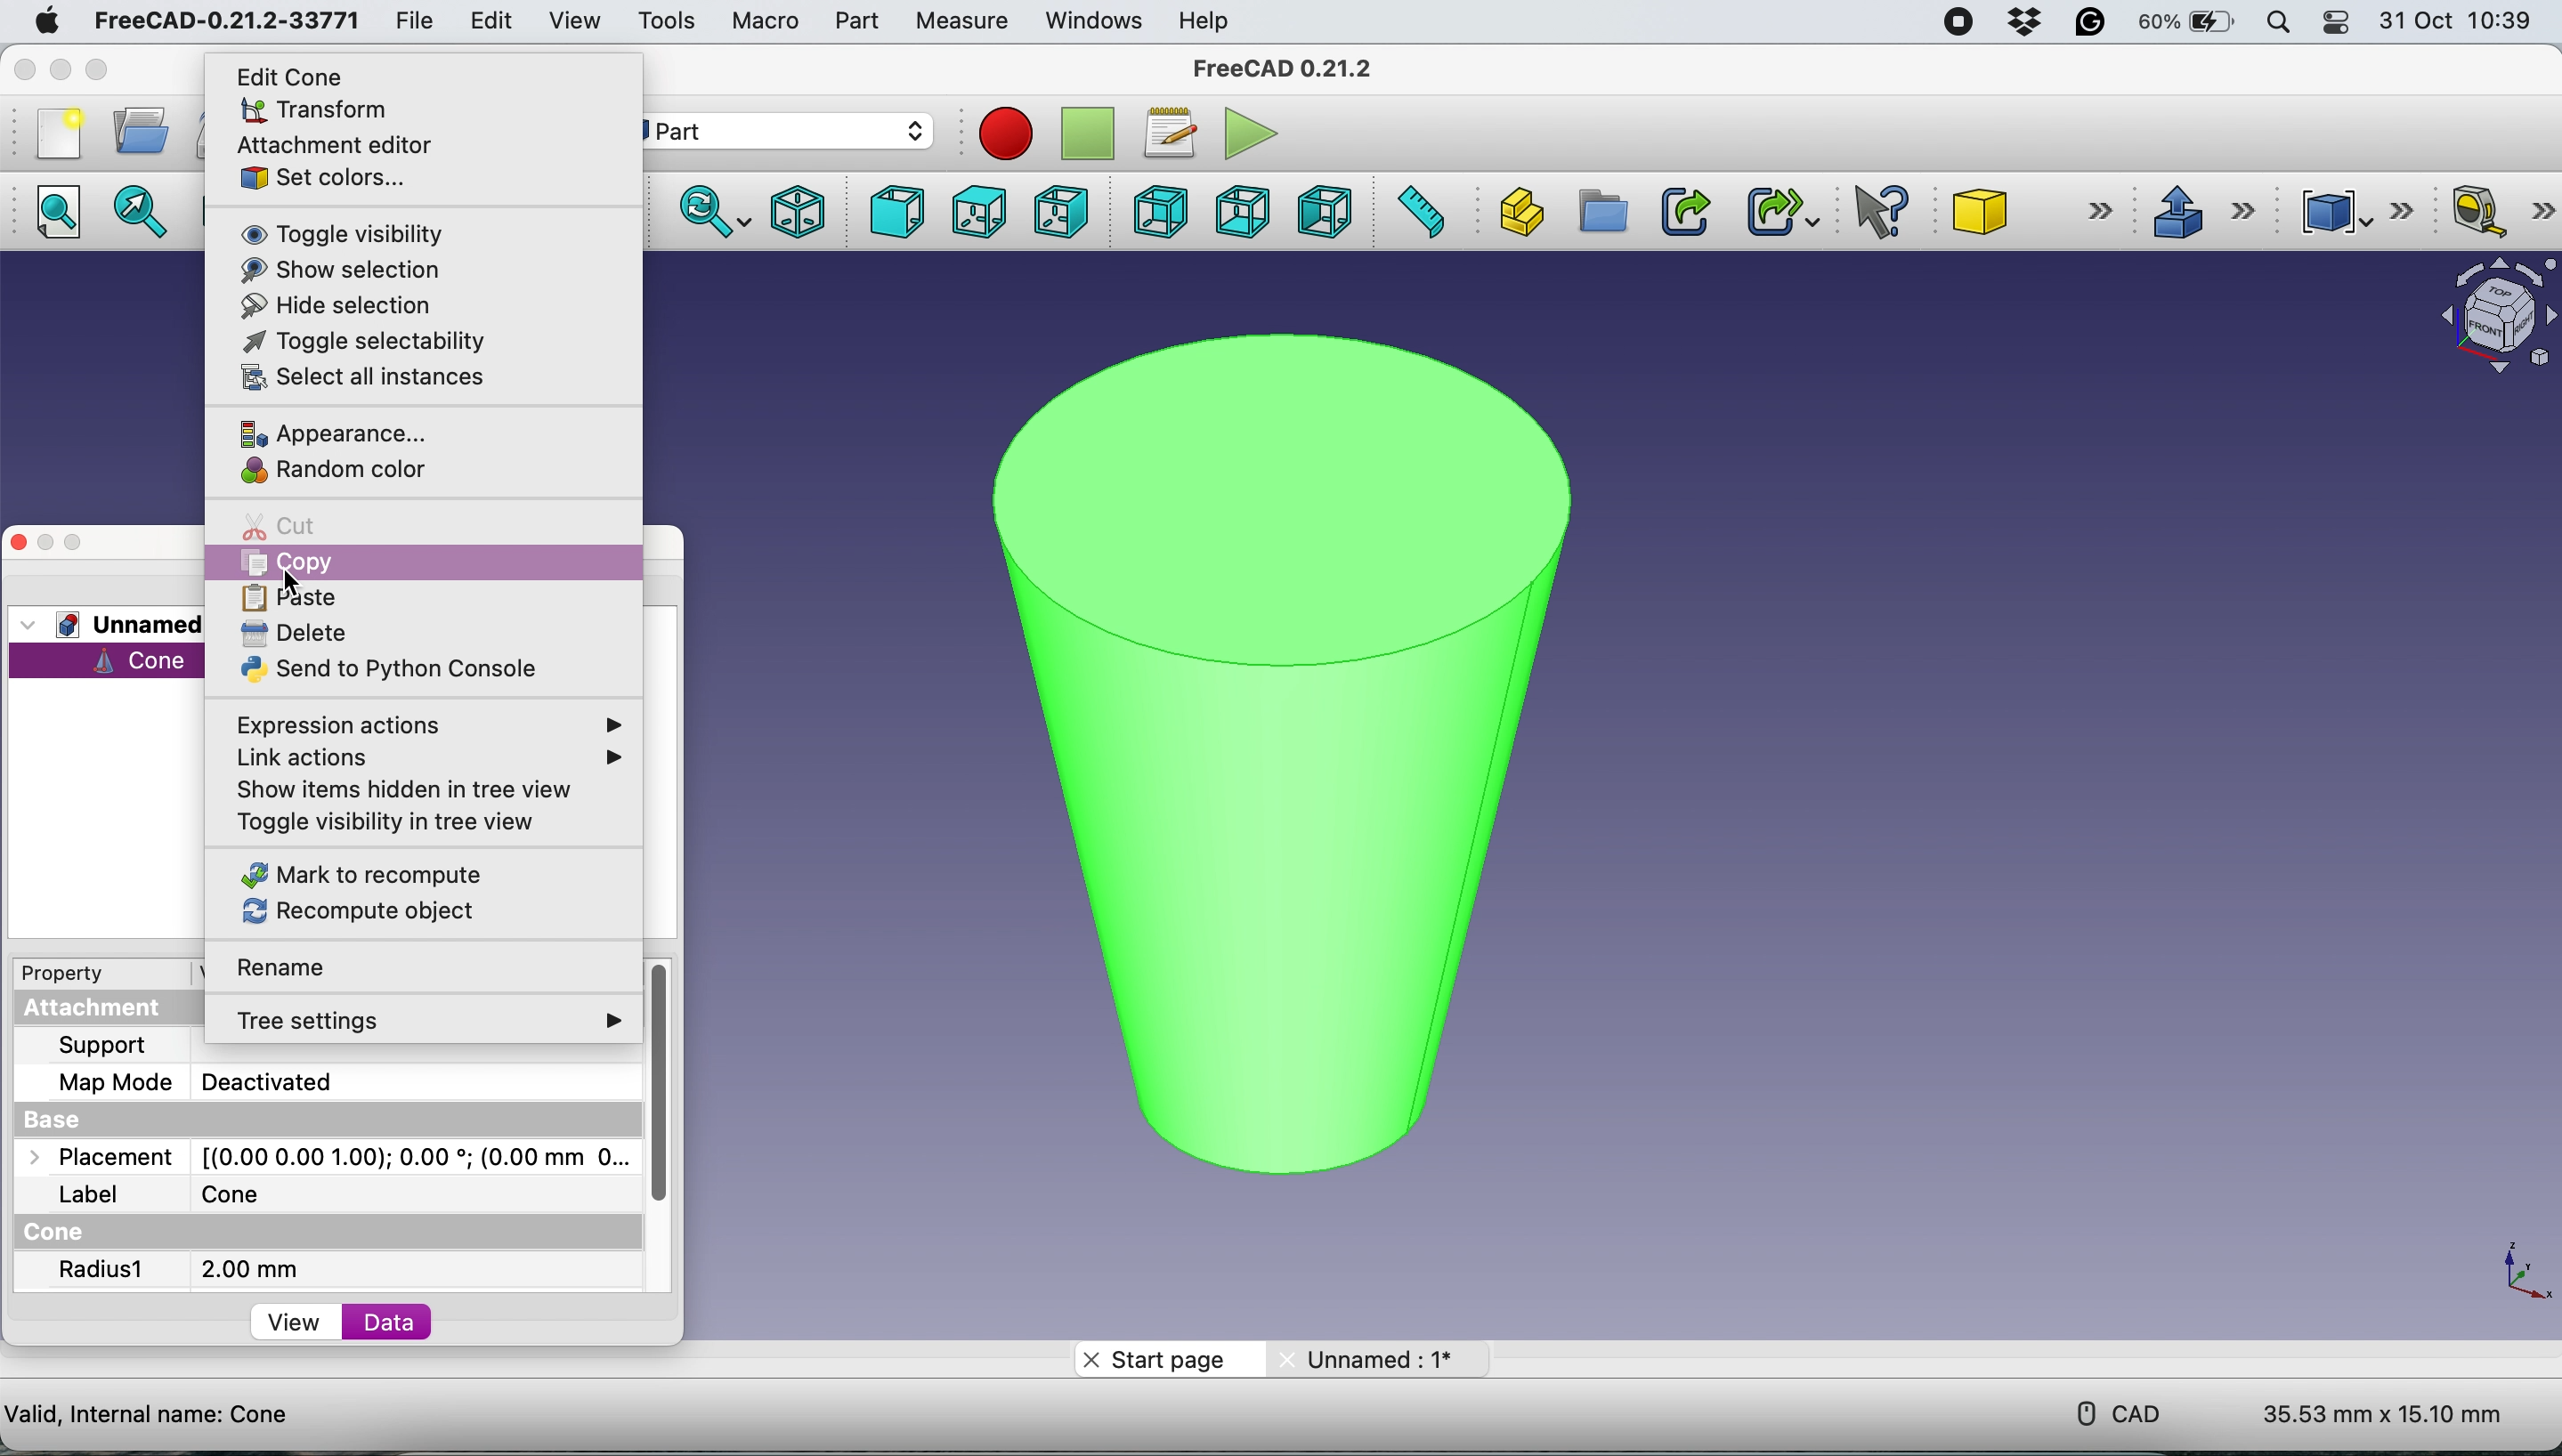  What do you see at coordinates (397, 827) in the screenshot?
I see `toggle visibility in tree view` at bounding box center [397, 827].